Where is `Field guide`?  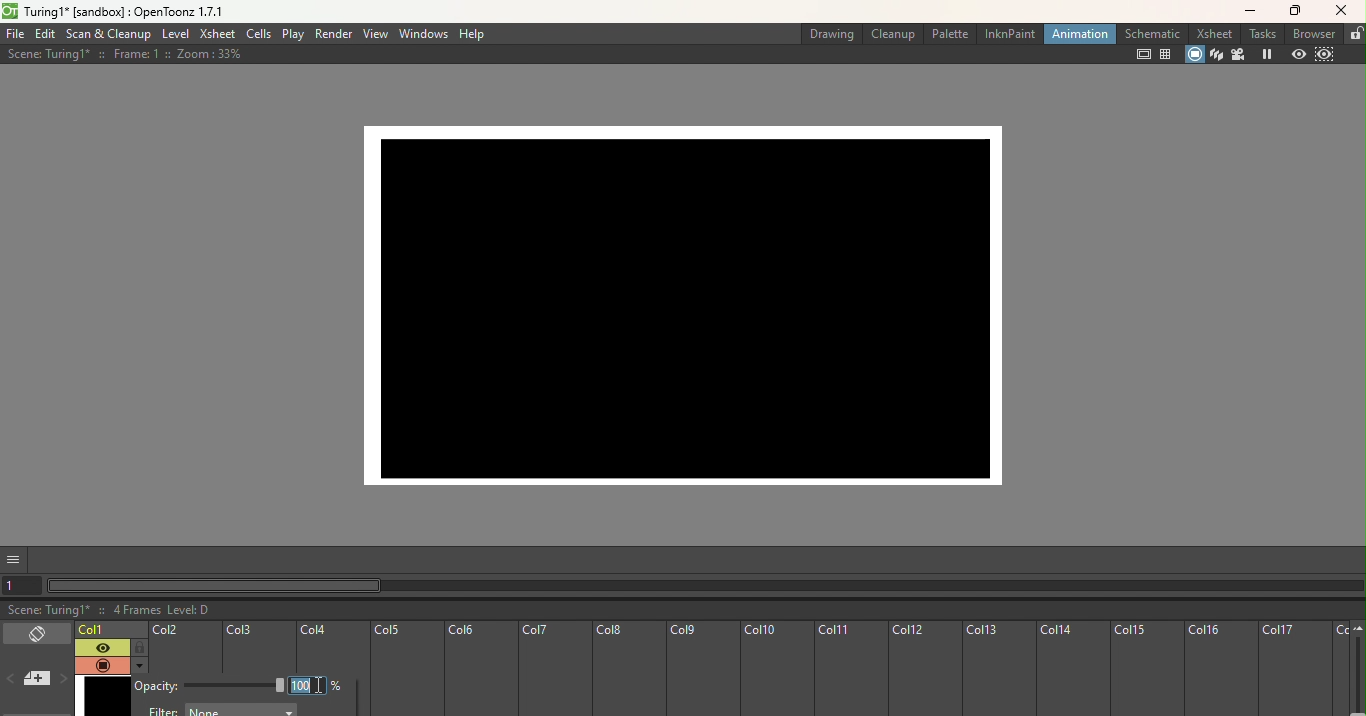
Field guide is located at coordinates (1167, 55).